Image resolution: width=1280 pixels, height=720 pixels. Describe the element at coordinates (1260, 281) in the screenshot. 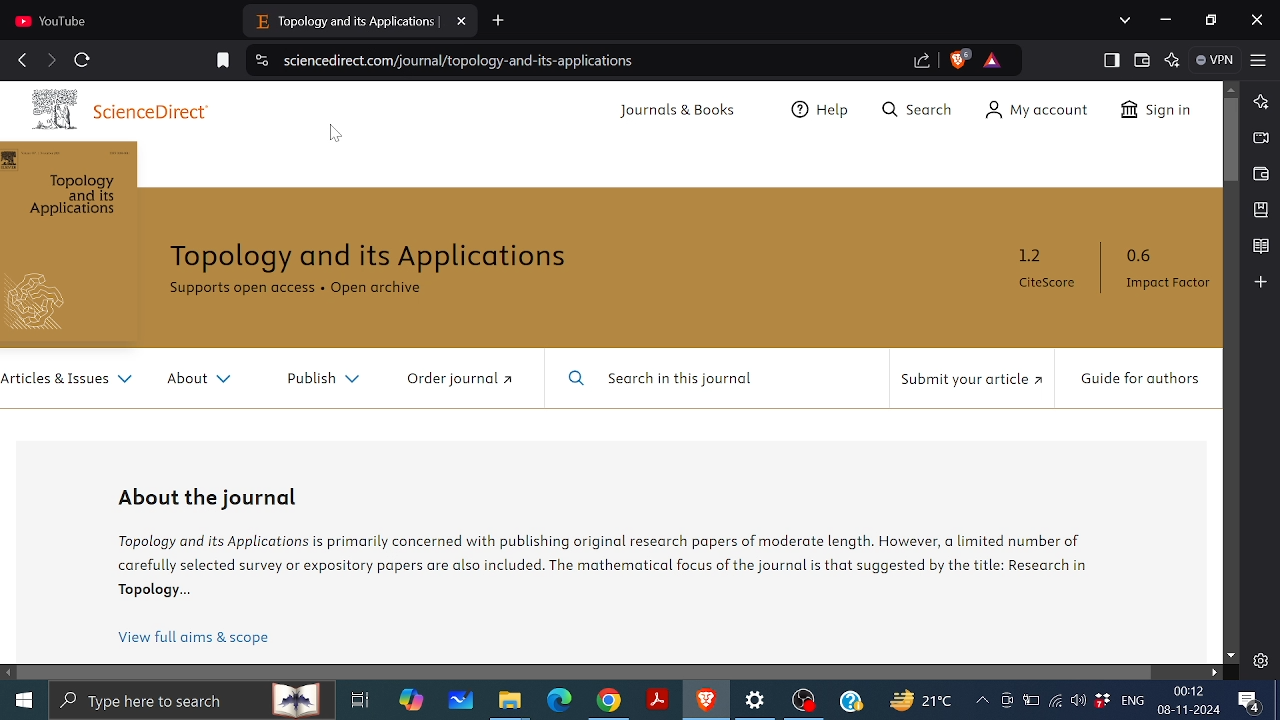

I see `Add to sidebar` at that location.